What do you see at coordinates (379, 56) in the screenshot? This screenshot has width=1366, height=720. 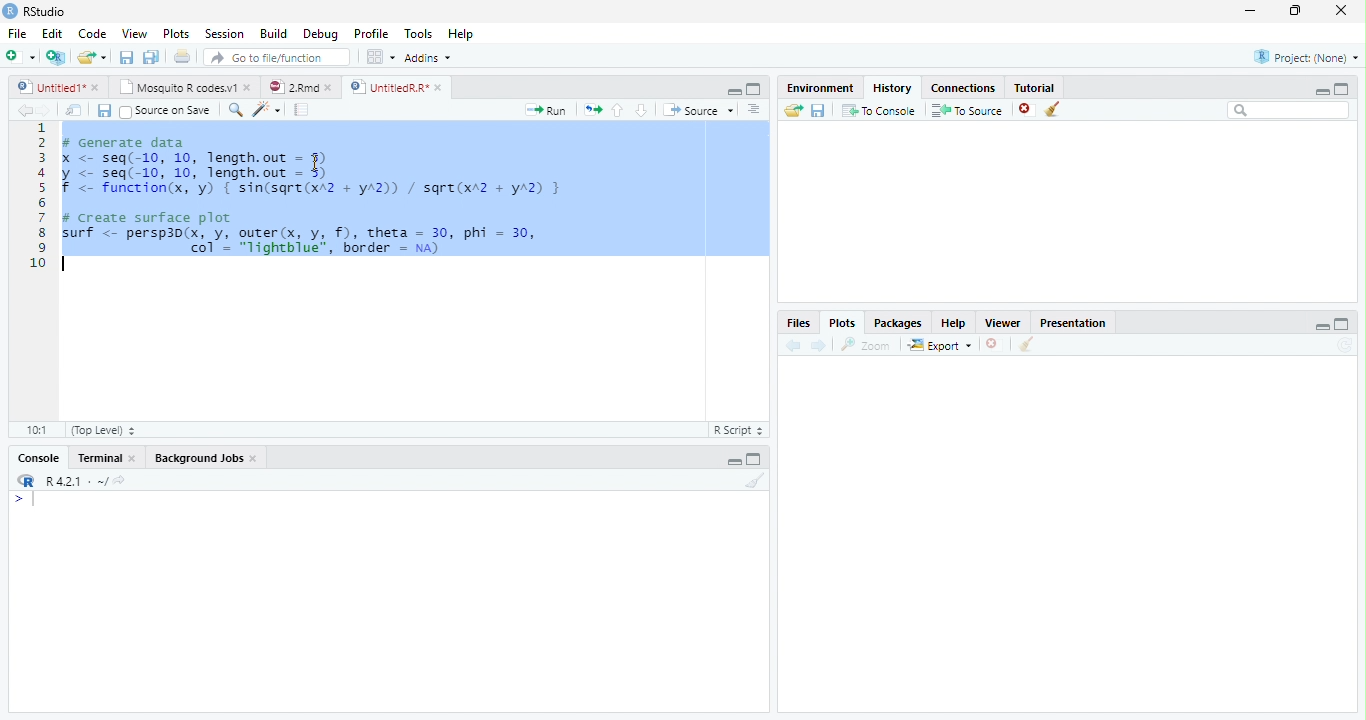 I see `Workspace panes` at bounding box center [379, 56].